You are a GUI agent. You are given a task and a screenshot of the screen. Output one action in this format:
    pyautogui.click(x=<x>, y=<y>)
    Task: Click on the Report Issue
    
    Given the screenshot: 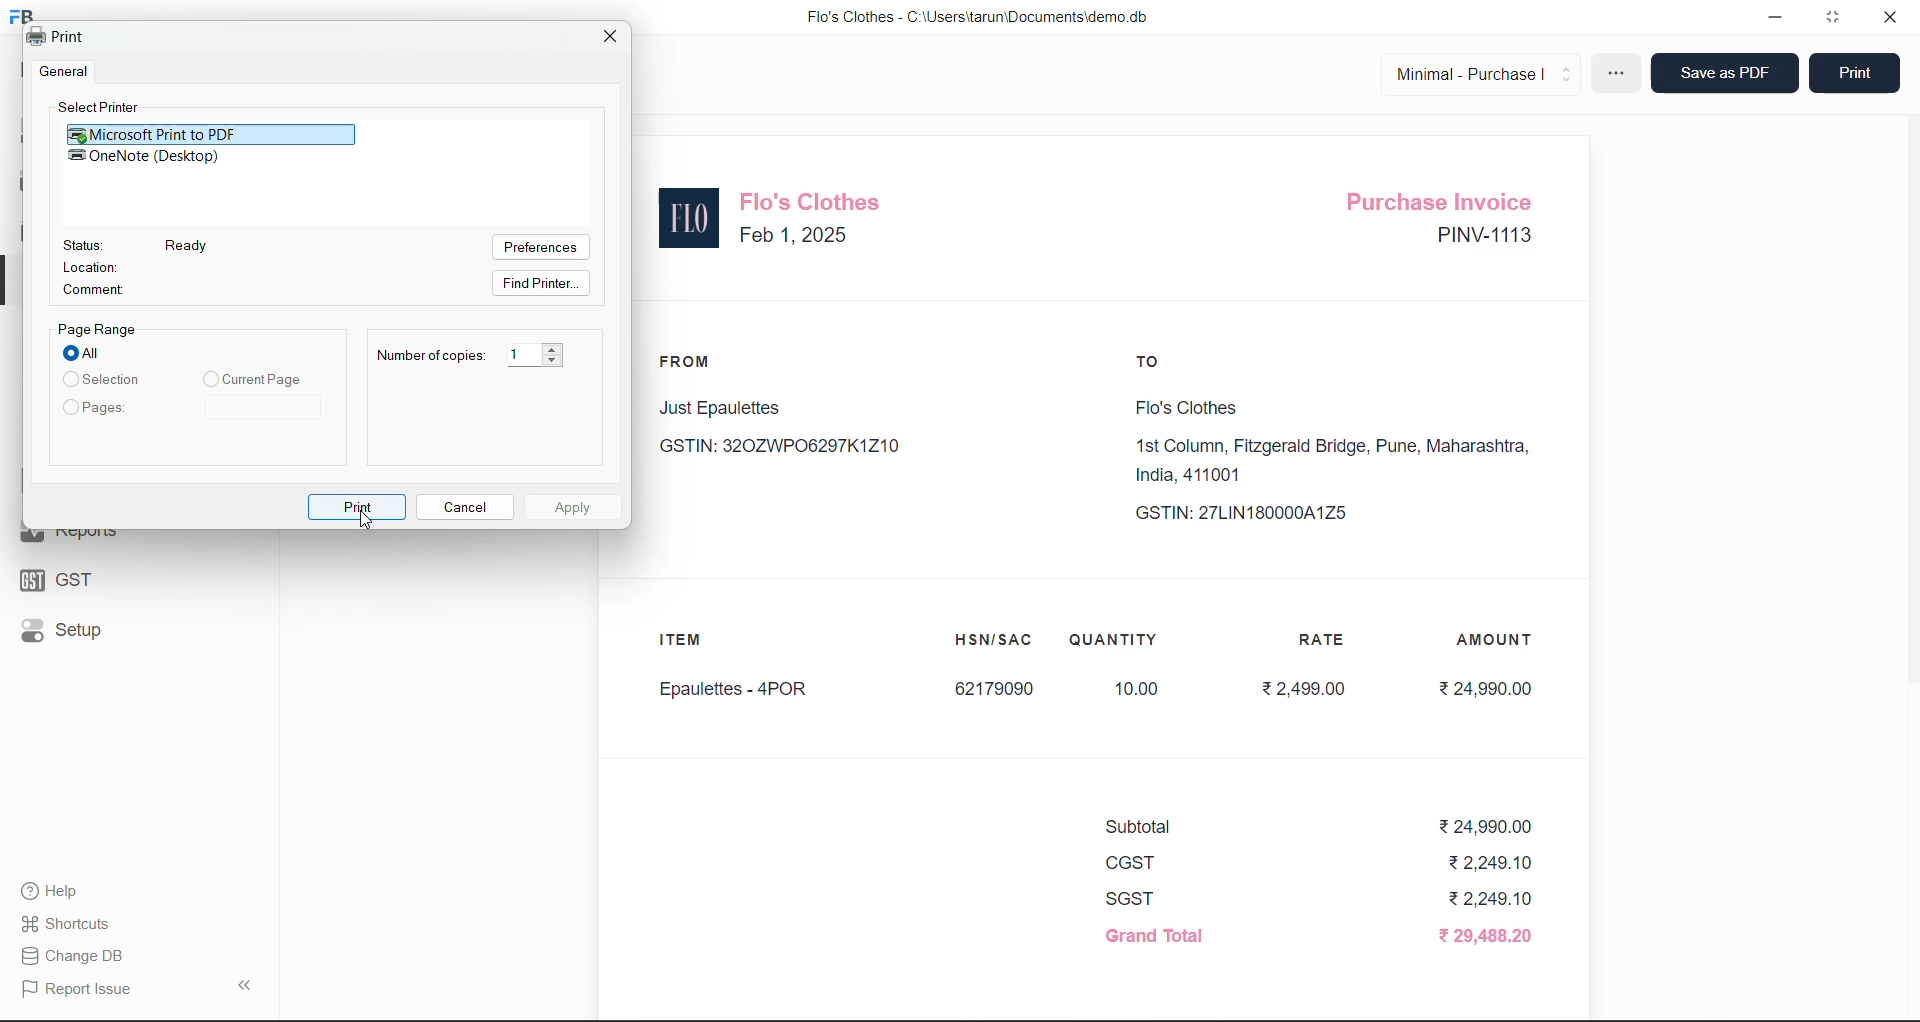 What is the action you would take?
    pyautogui.click(x=83, y=987)
    